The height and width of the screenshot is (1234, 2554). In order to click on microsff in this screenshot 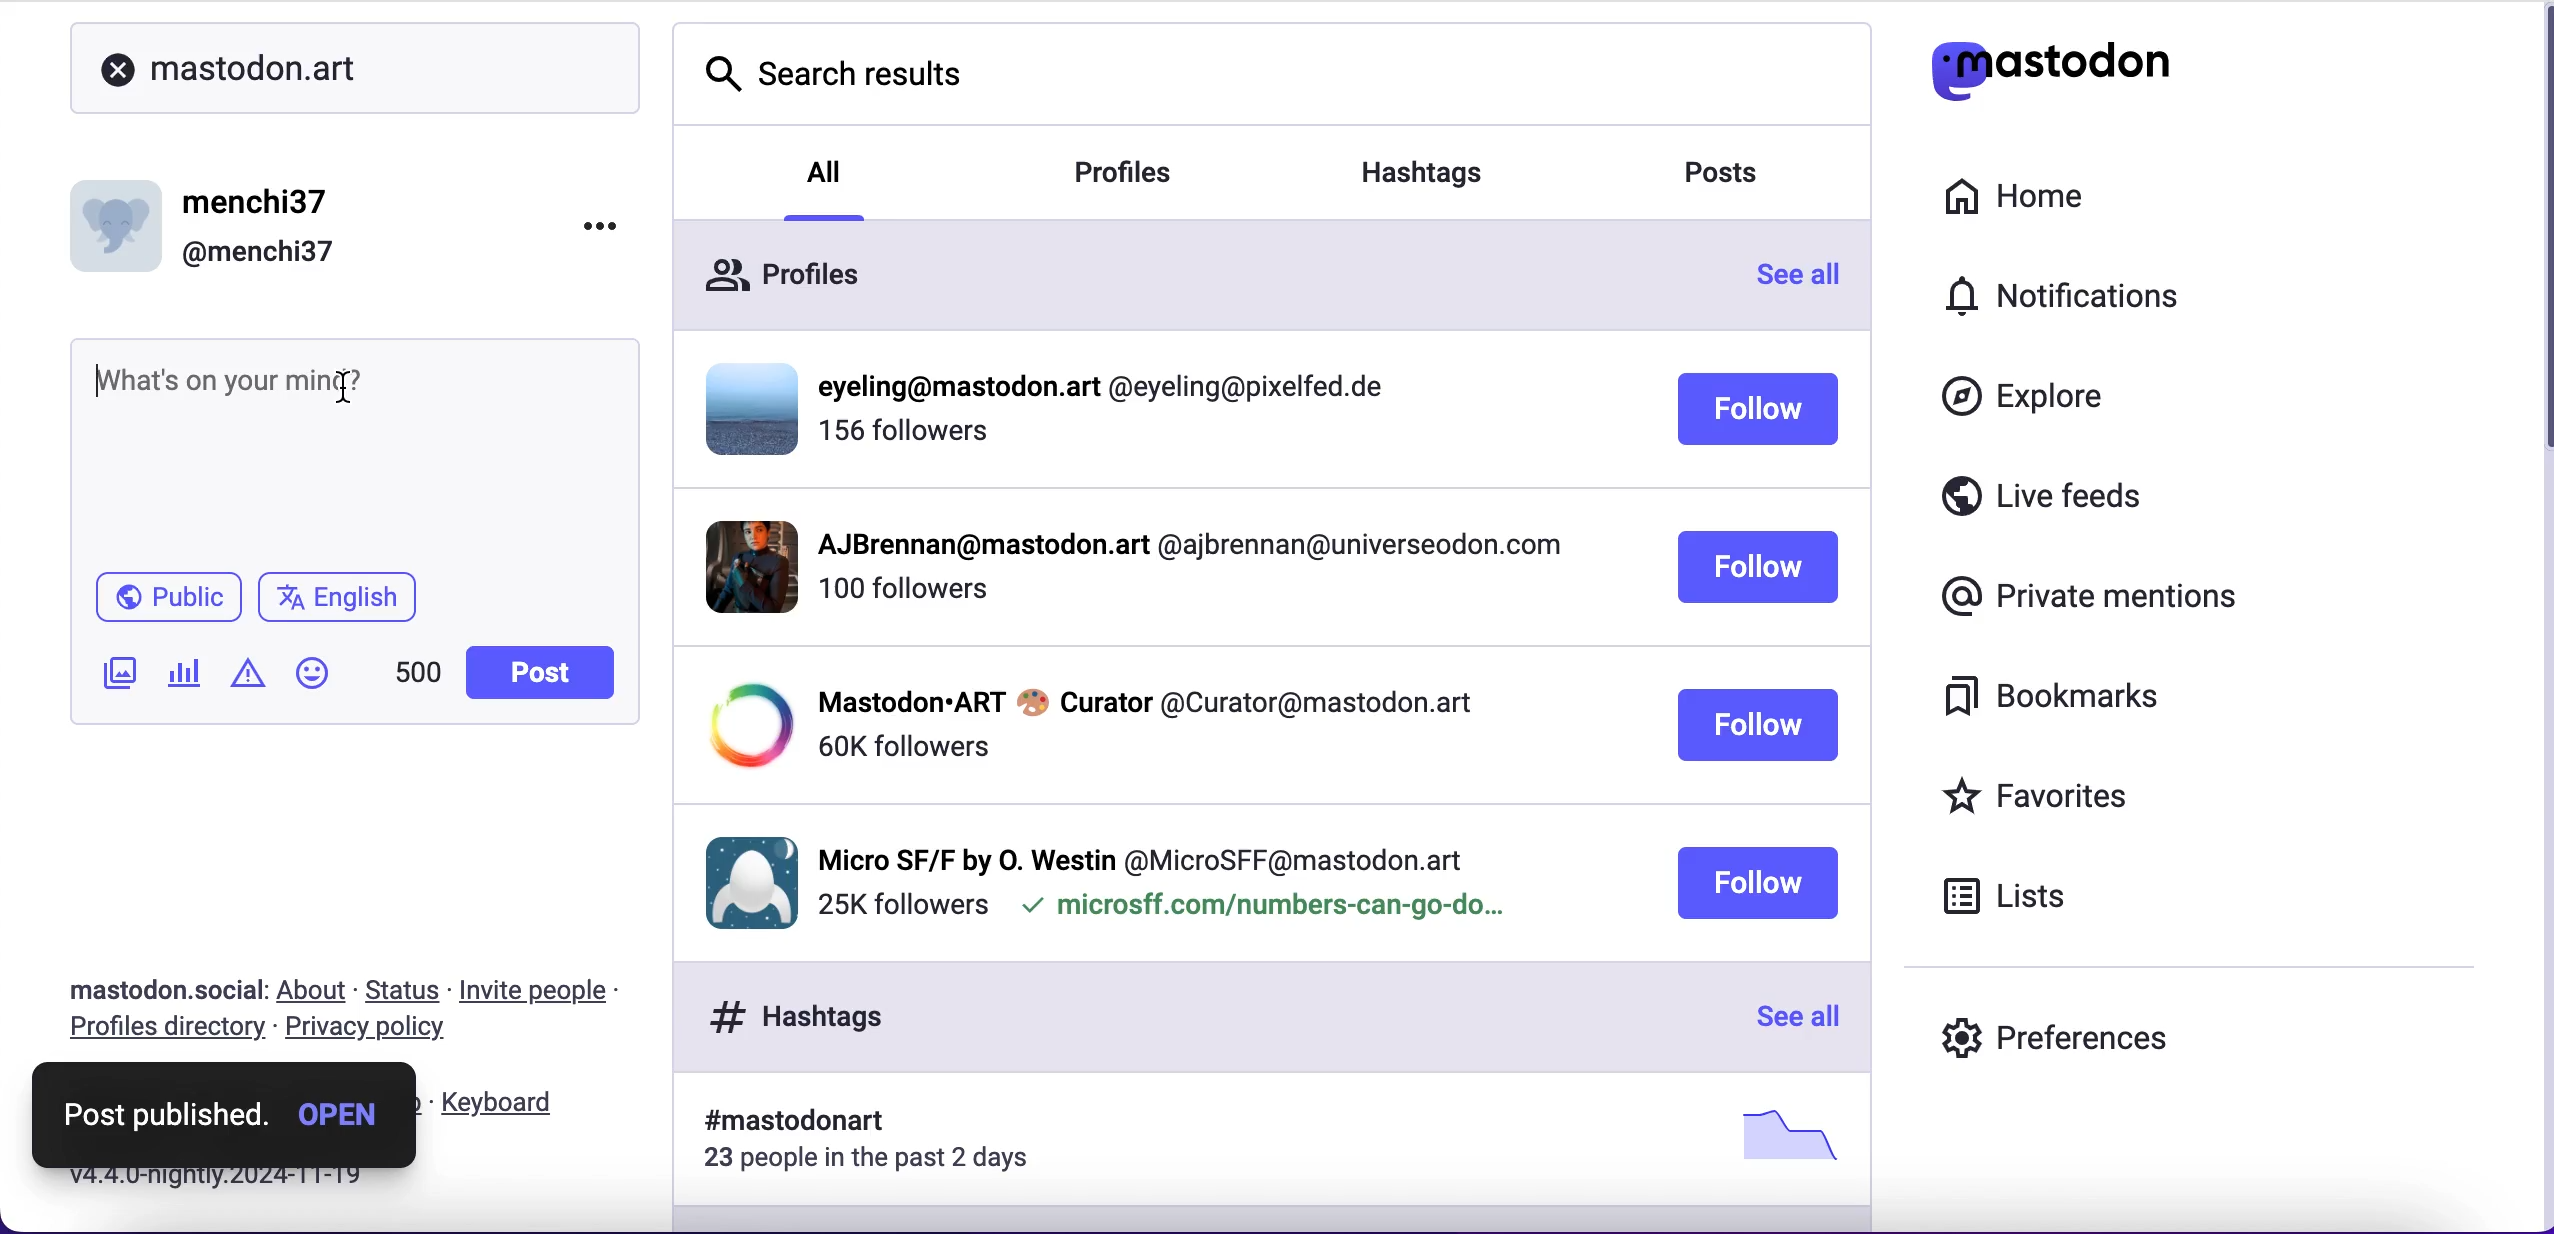, I will do `click(1260, 910)`.